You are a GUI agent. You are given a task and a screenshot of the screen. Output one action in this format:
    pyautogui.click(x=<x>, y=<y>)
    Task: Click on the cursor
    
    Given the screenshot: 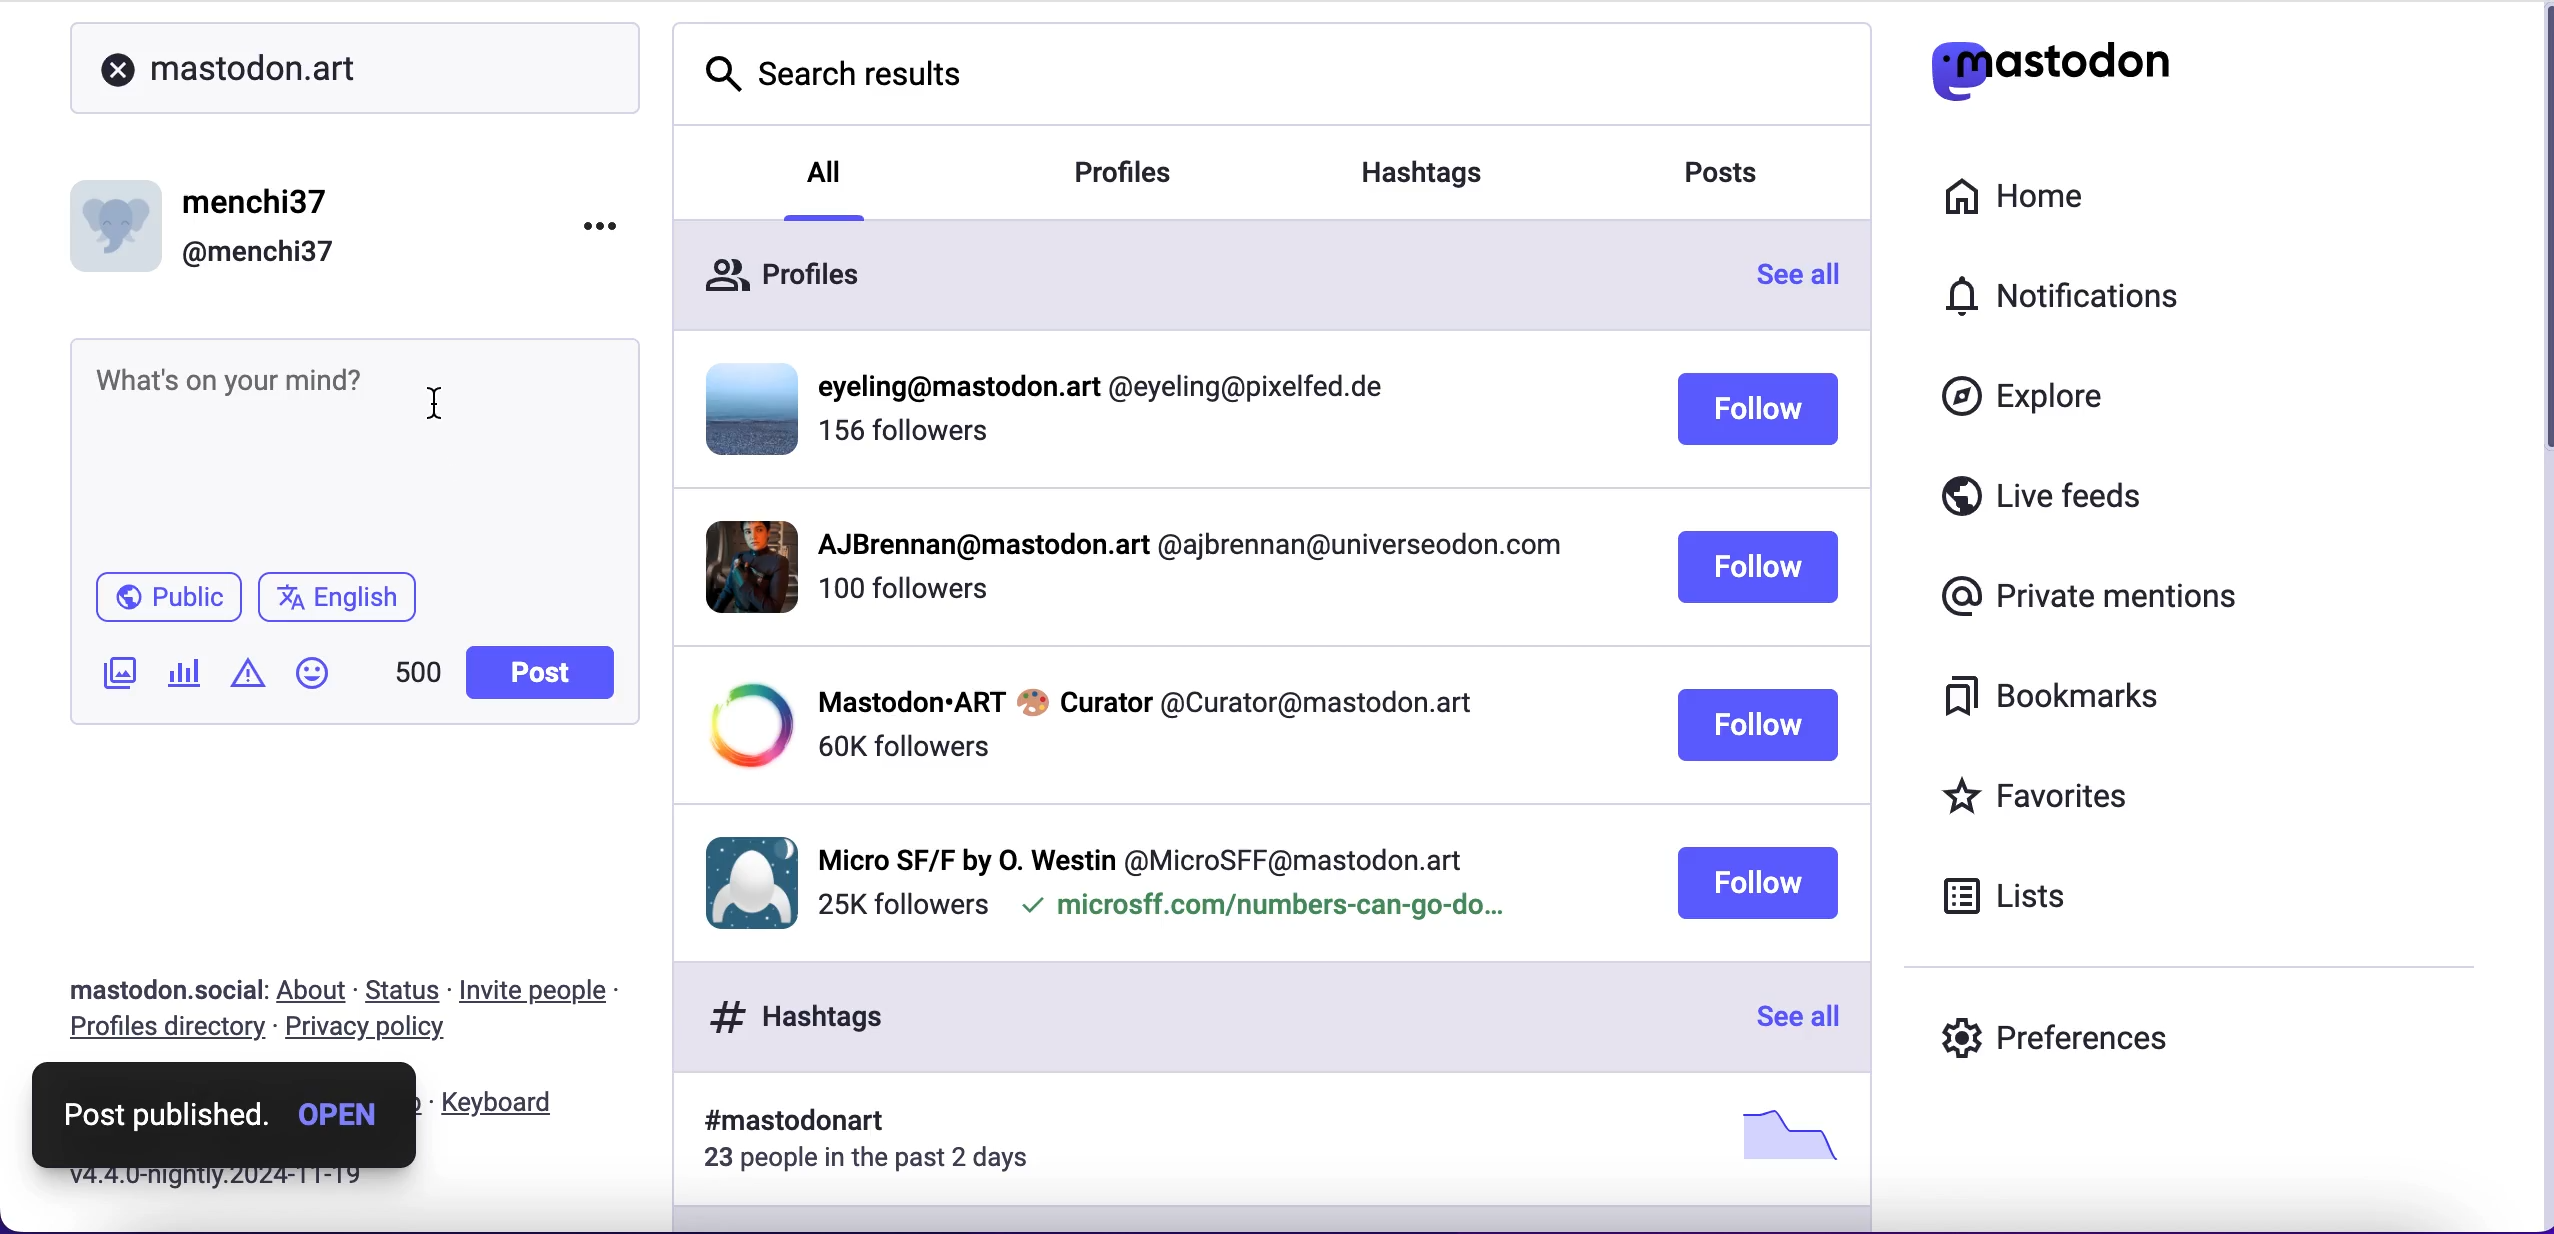 What is the action you would take?
    pyautogui.click(x=434, y=404)
    